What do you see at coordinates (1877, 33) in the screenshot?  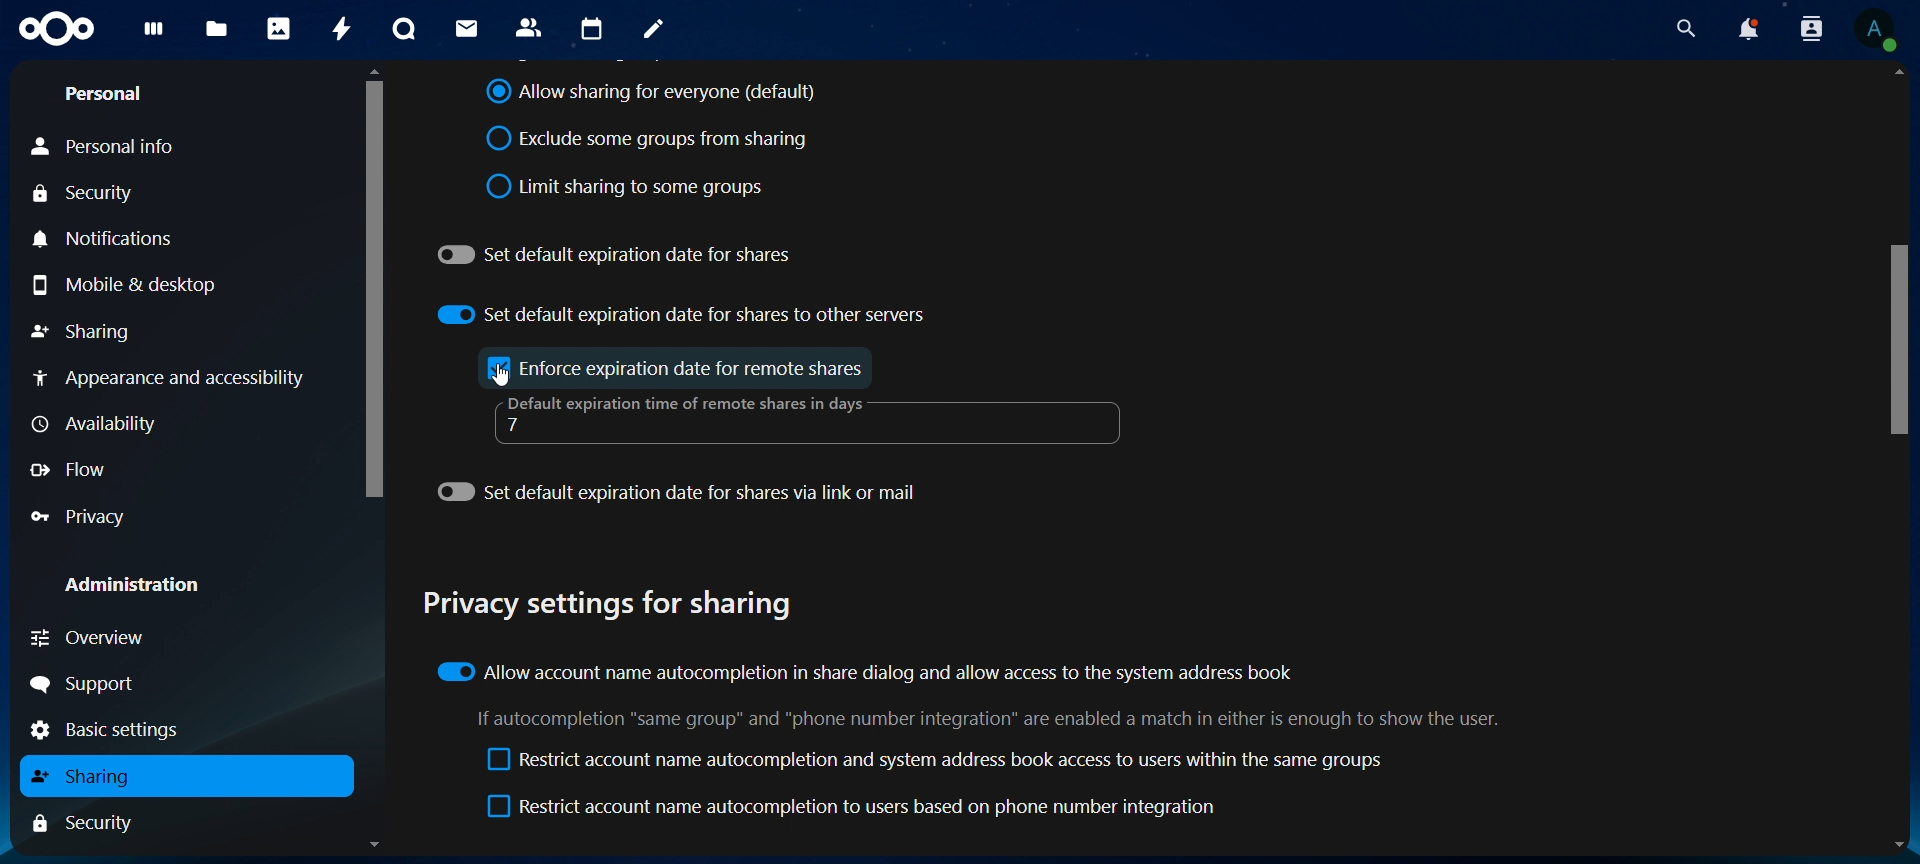 I see `view profile` at bounding box center [1877, 33].